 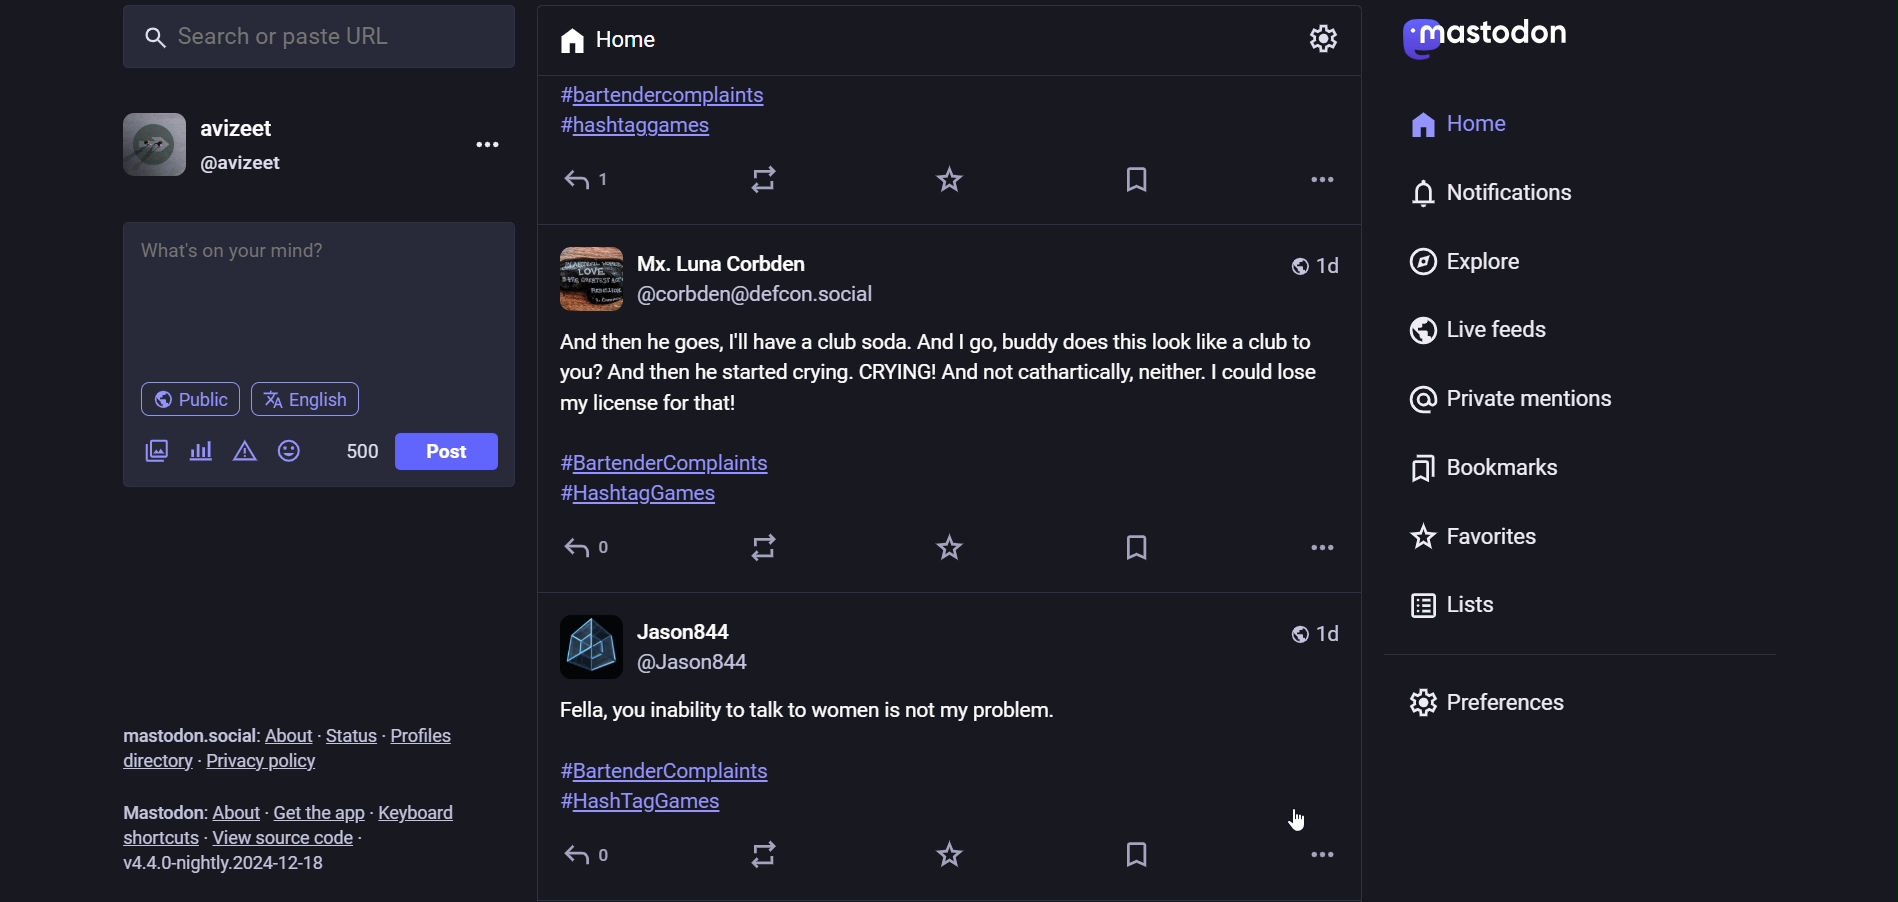 What do you see at coordinates (155, 808) in the screenshot?
I see `mastodon` at bounding box center [155, 808].